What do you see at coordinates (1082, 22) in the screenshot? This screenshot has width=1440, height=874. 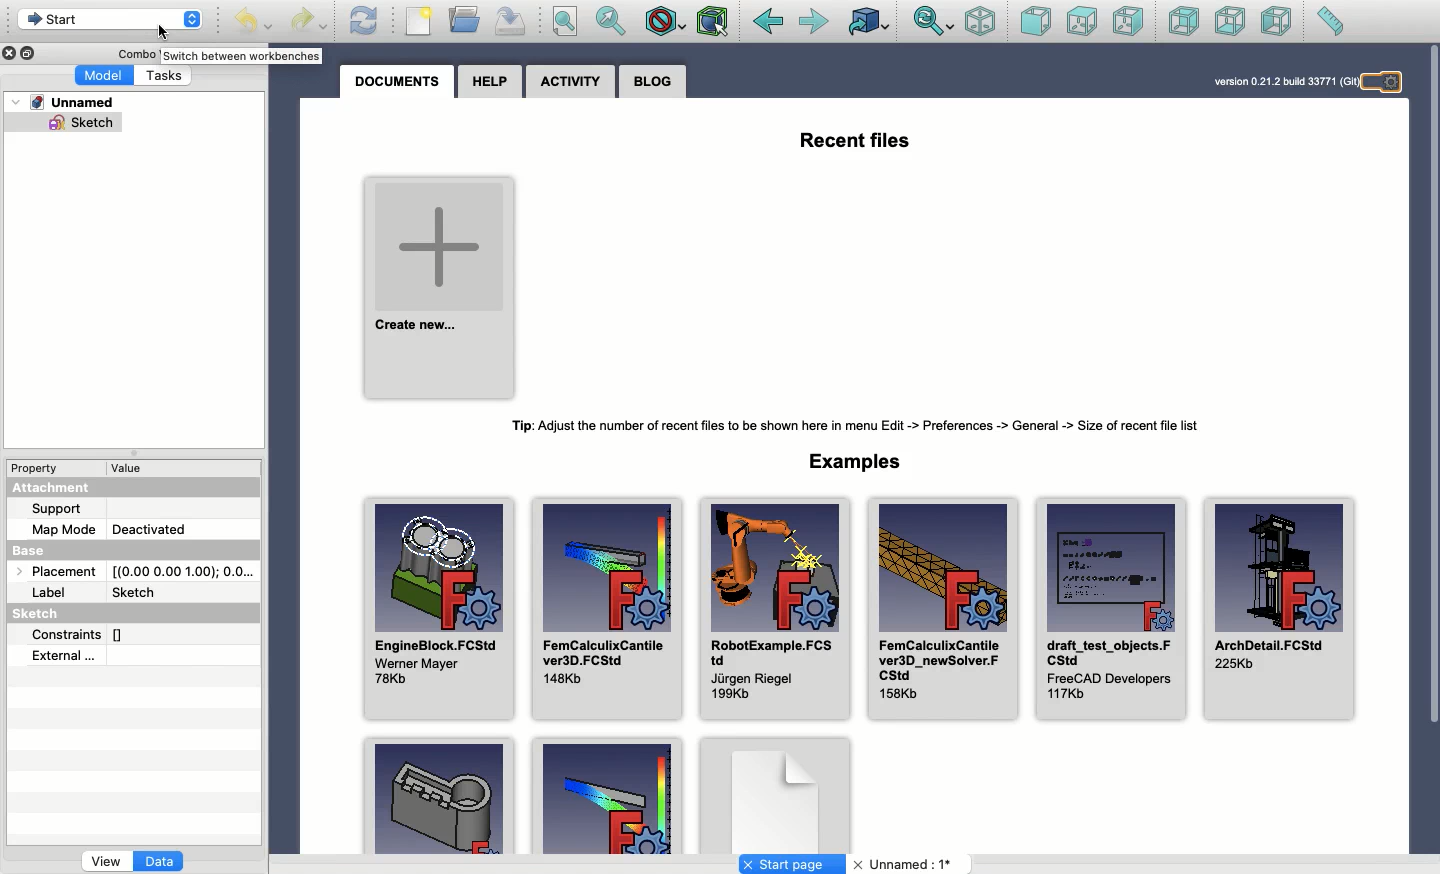 I see `Top` at bounding box center [1082, 22].